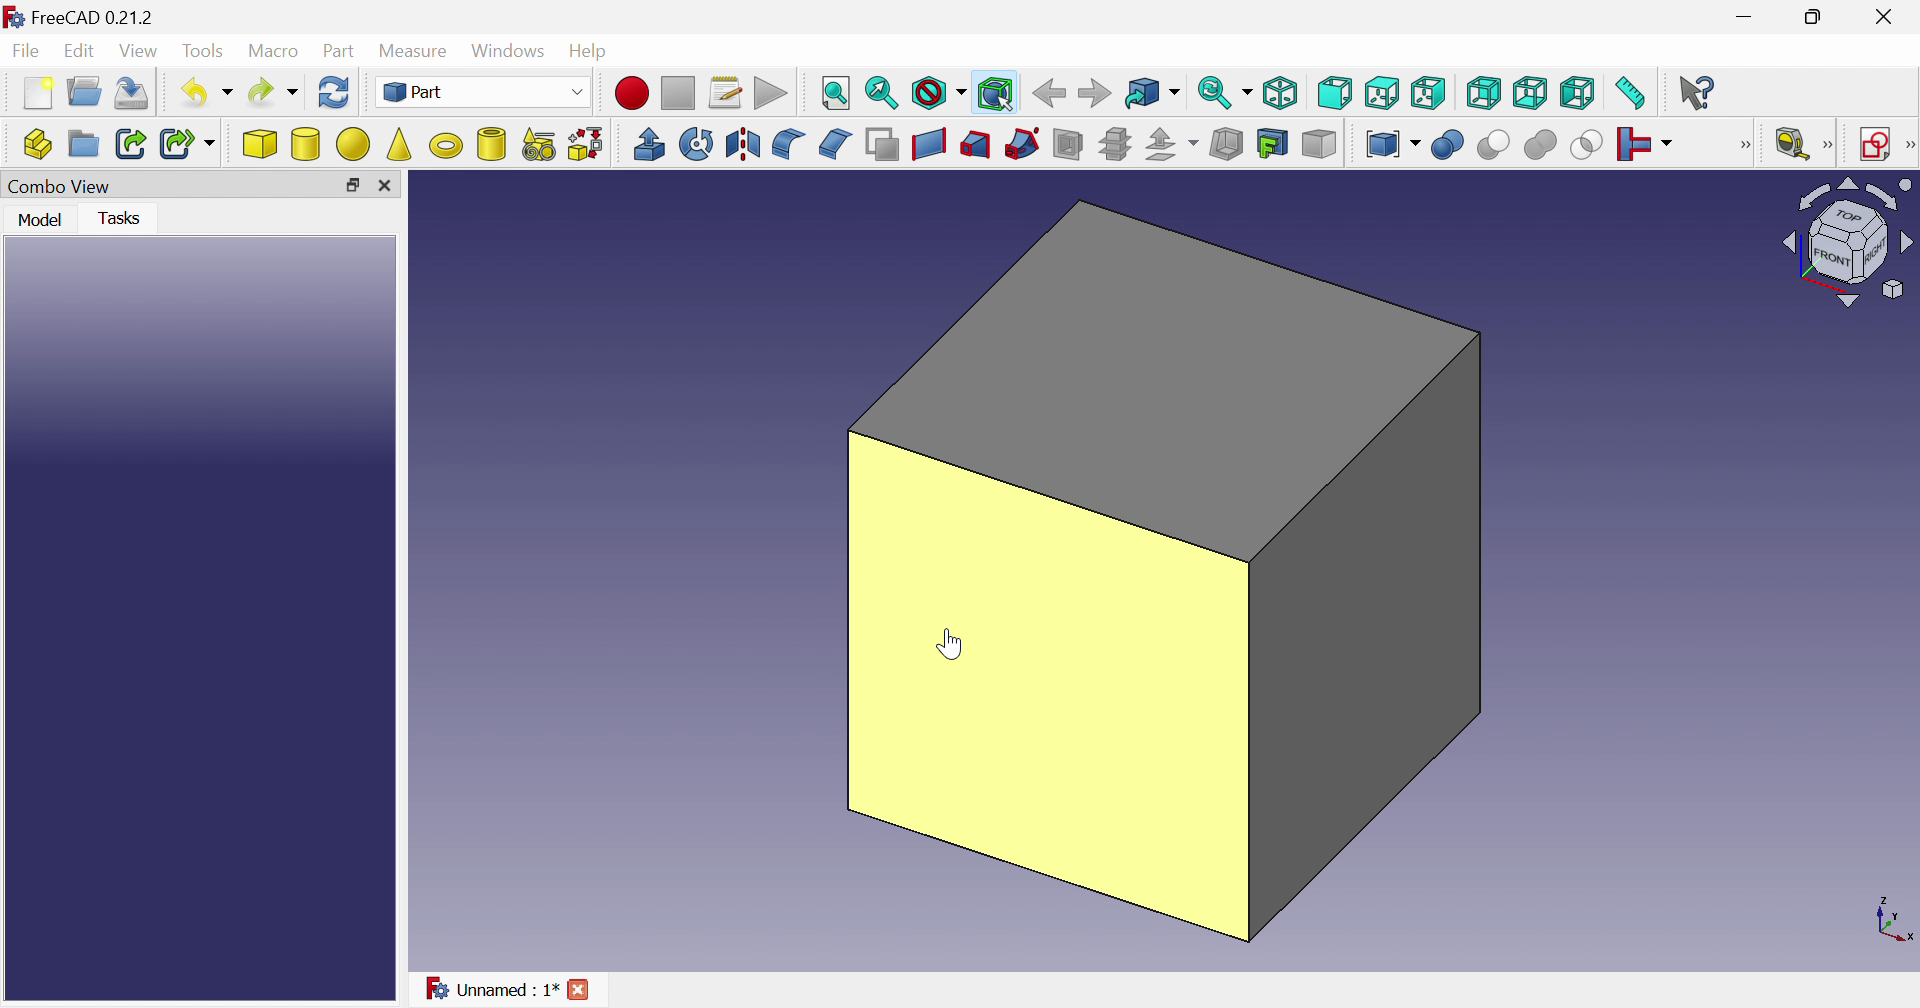 Image resolution: width=1920 pixels, height=1008 pixels. I want to click on Measure liner, so click(1791, 145).